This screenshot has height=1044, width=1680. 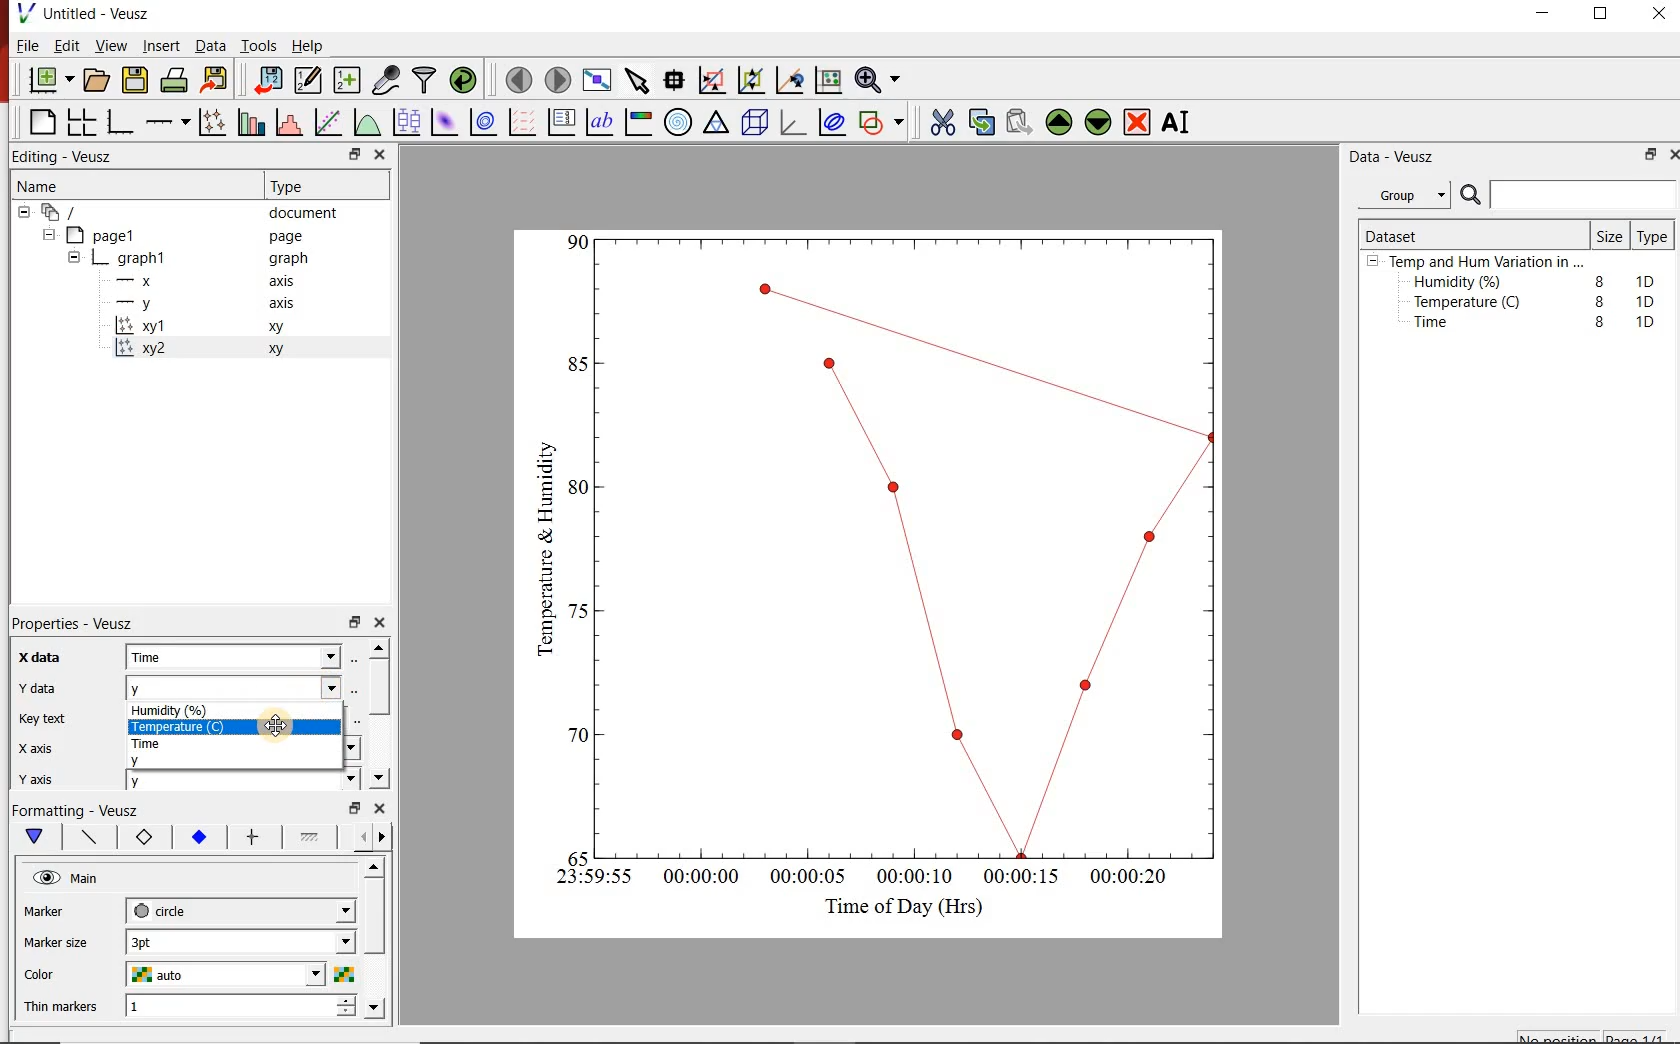 What do you see at coordinates (376, 936) in the screenshot?
I see `scroll bar` at bounding box center [376, 936].